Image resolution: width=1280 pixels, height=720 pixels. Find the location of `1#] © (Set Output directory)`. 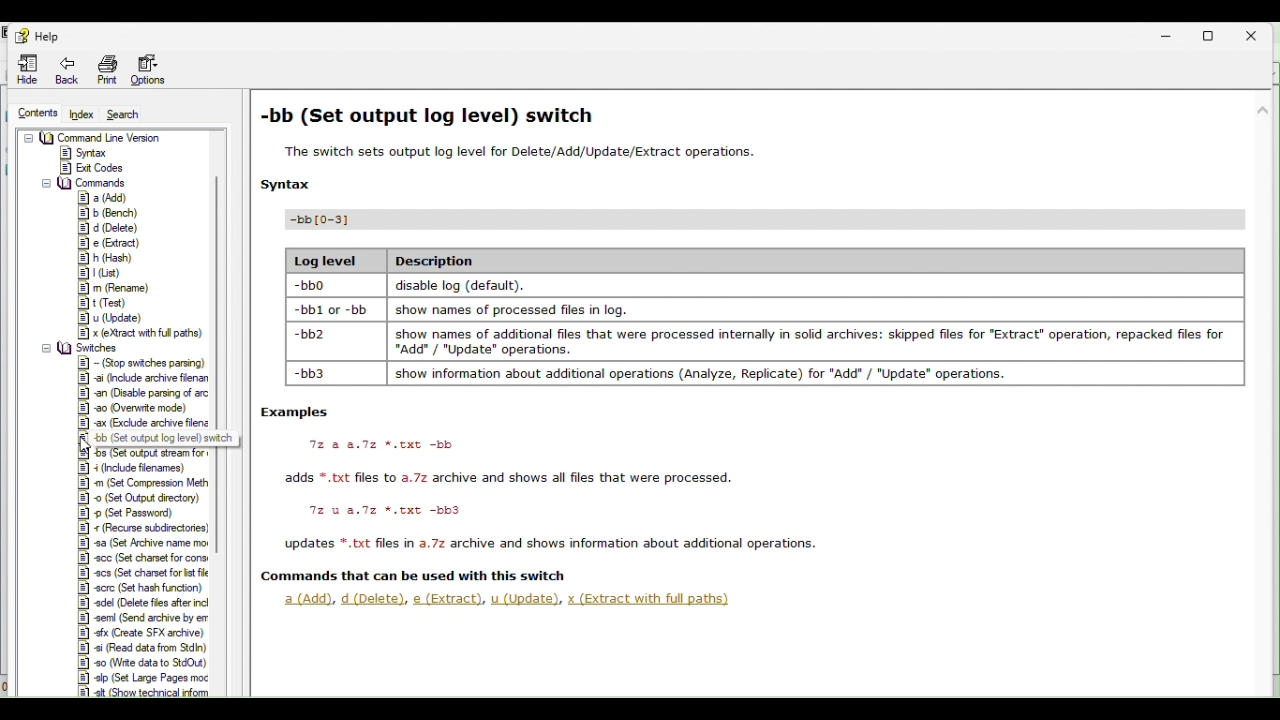

1#] © (Set Output directory) is located at coordinates (143, 497).